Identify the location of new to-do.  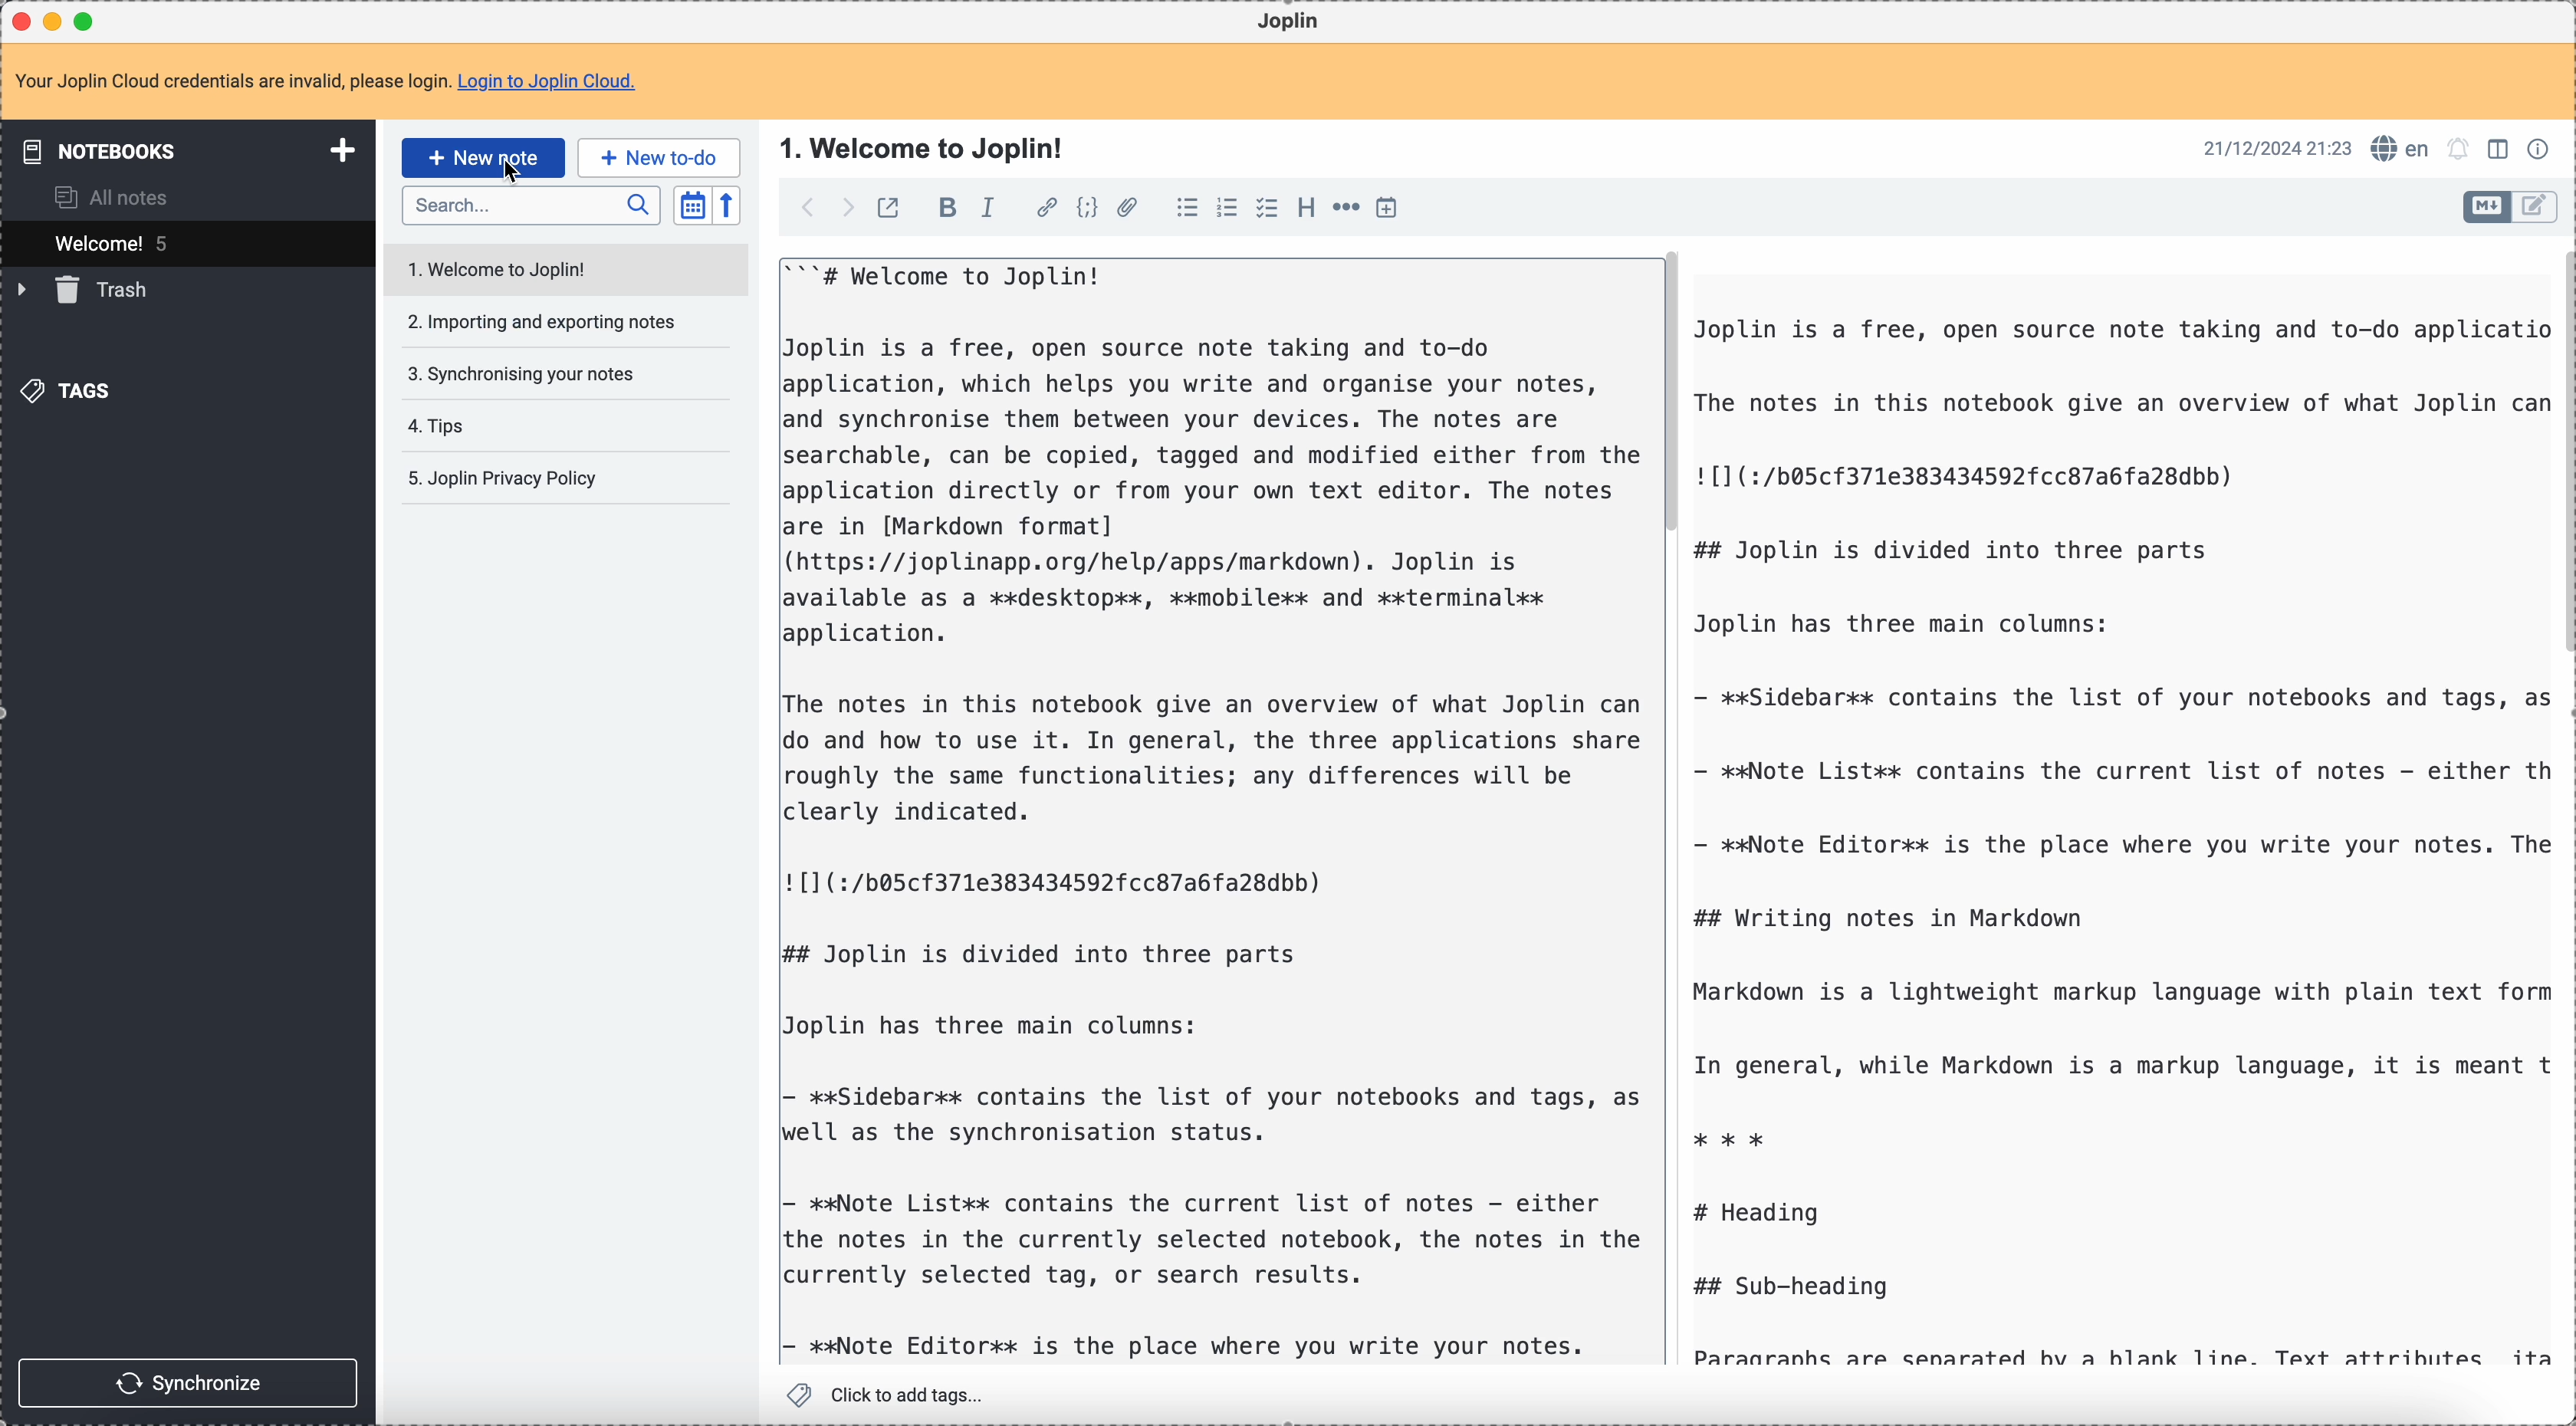
(659, 157).